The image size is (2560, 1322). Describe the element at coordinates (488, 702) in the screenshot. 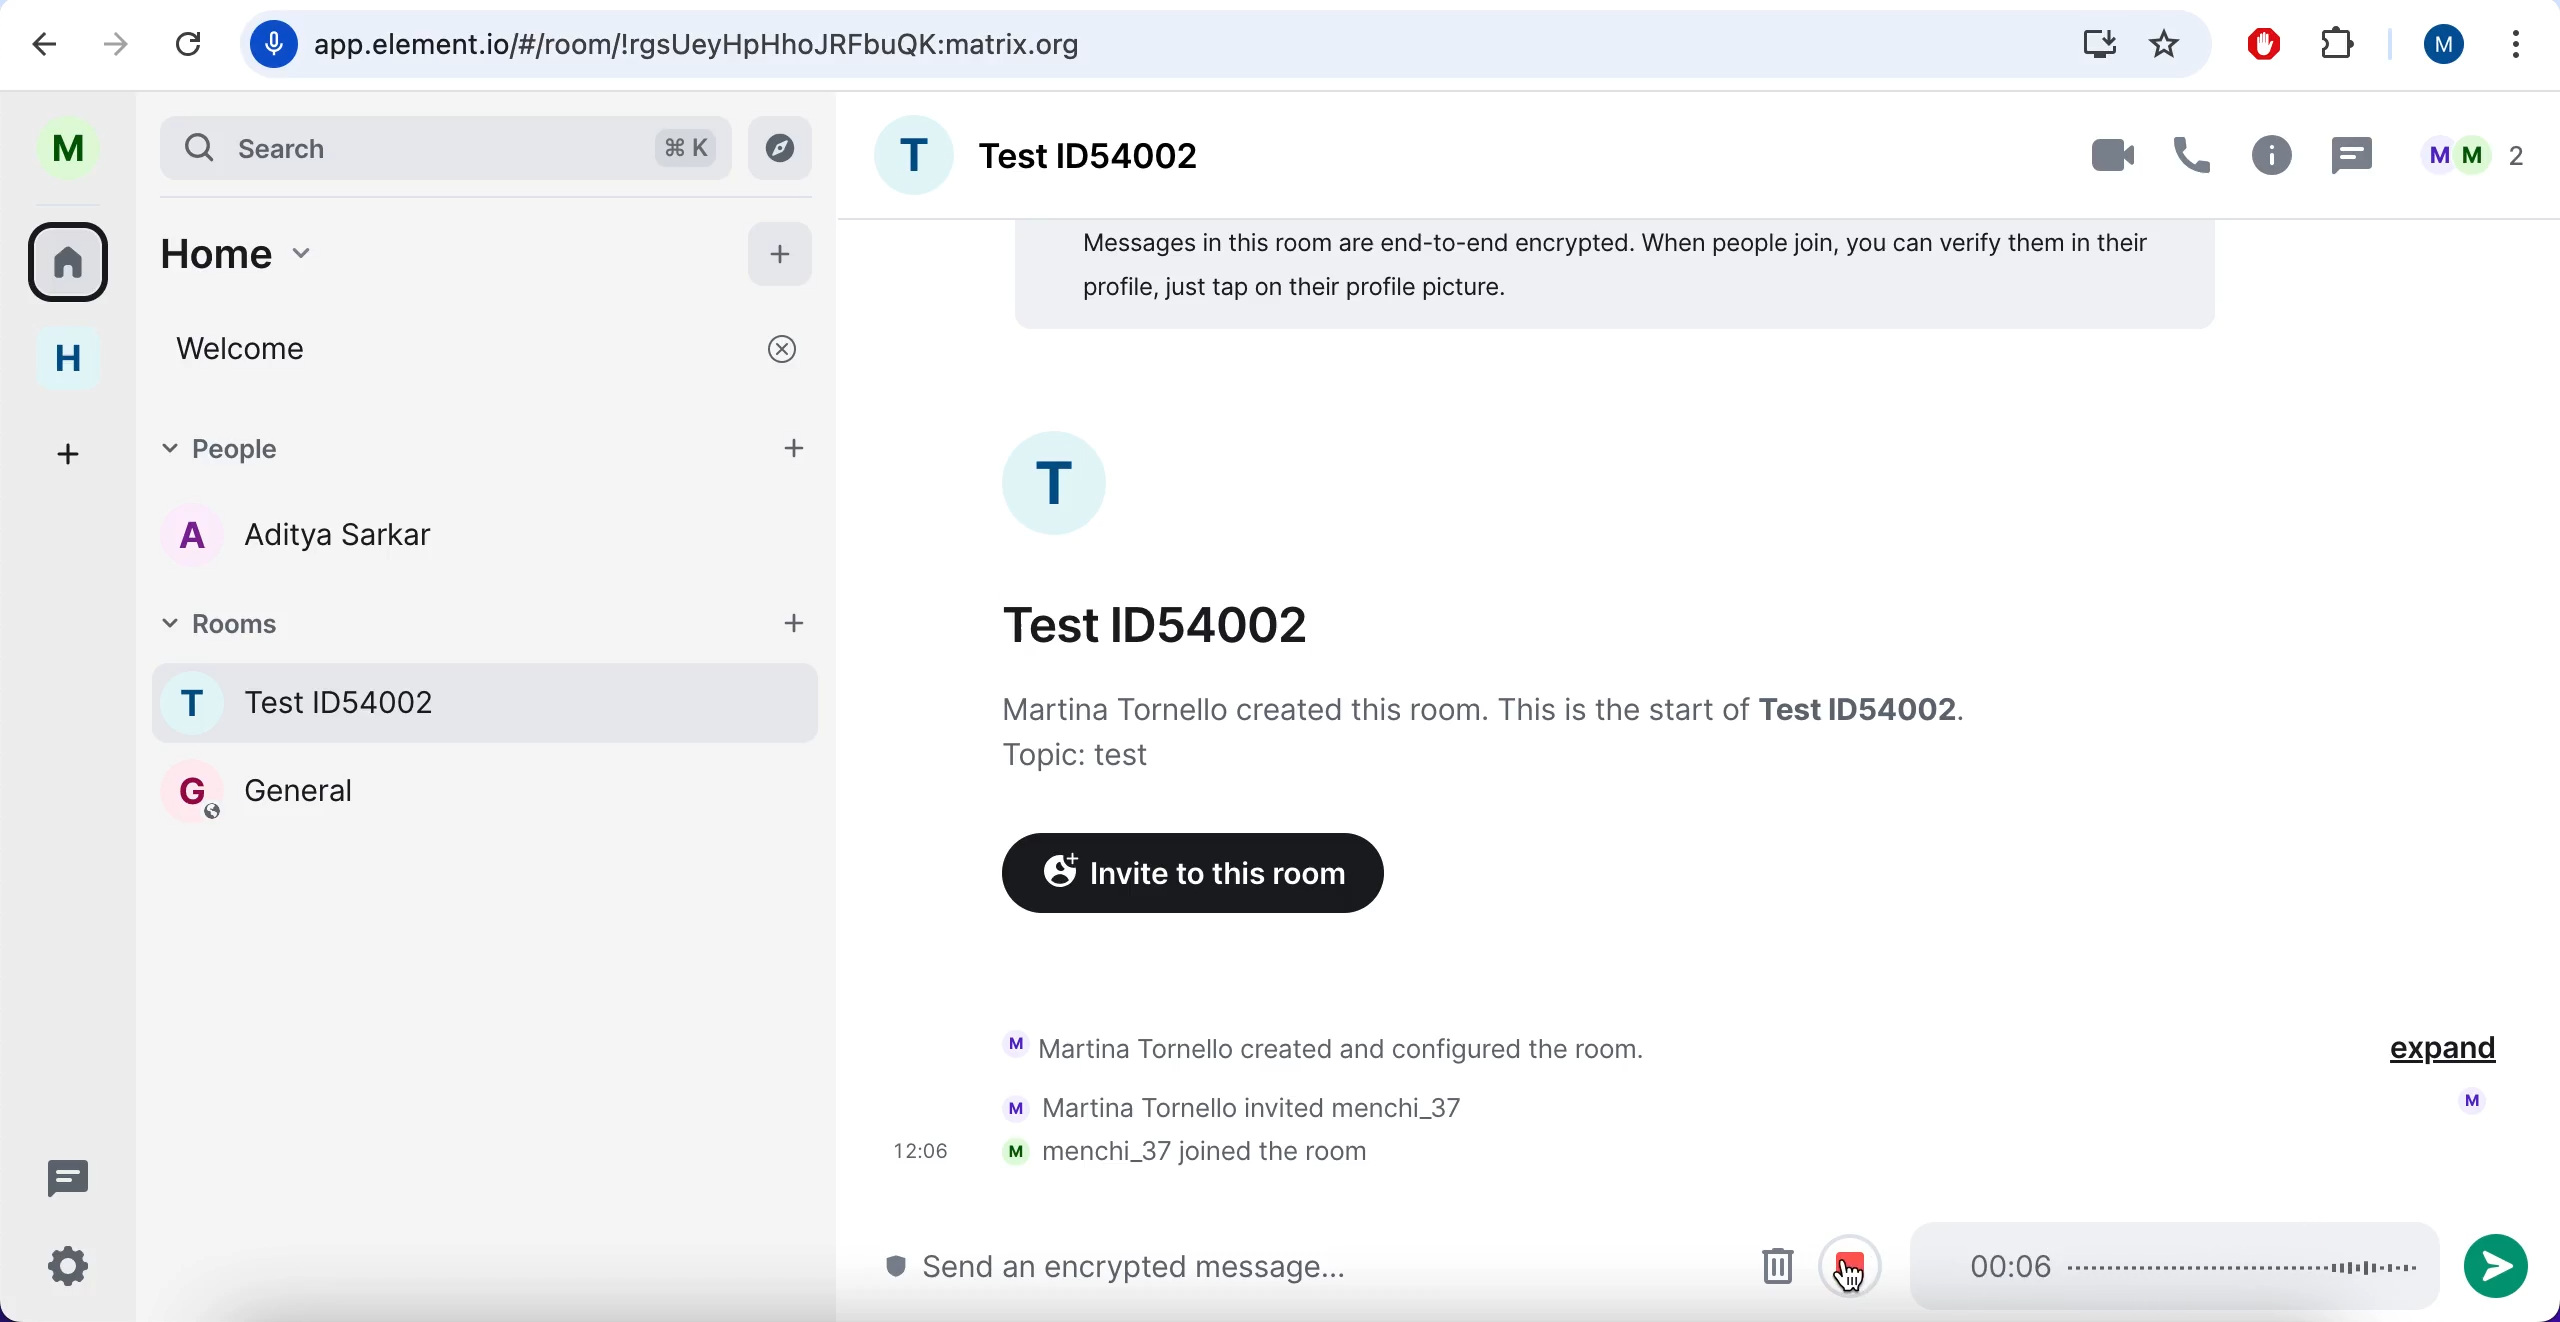

I see `room name` at that location.